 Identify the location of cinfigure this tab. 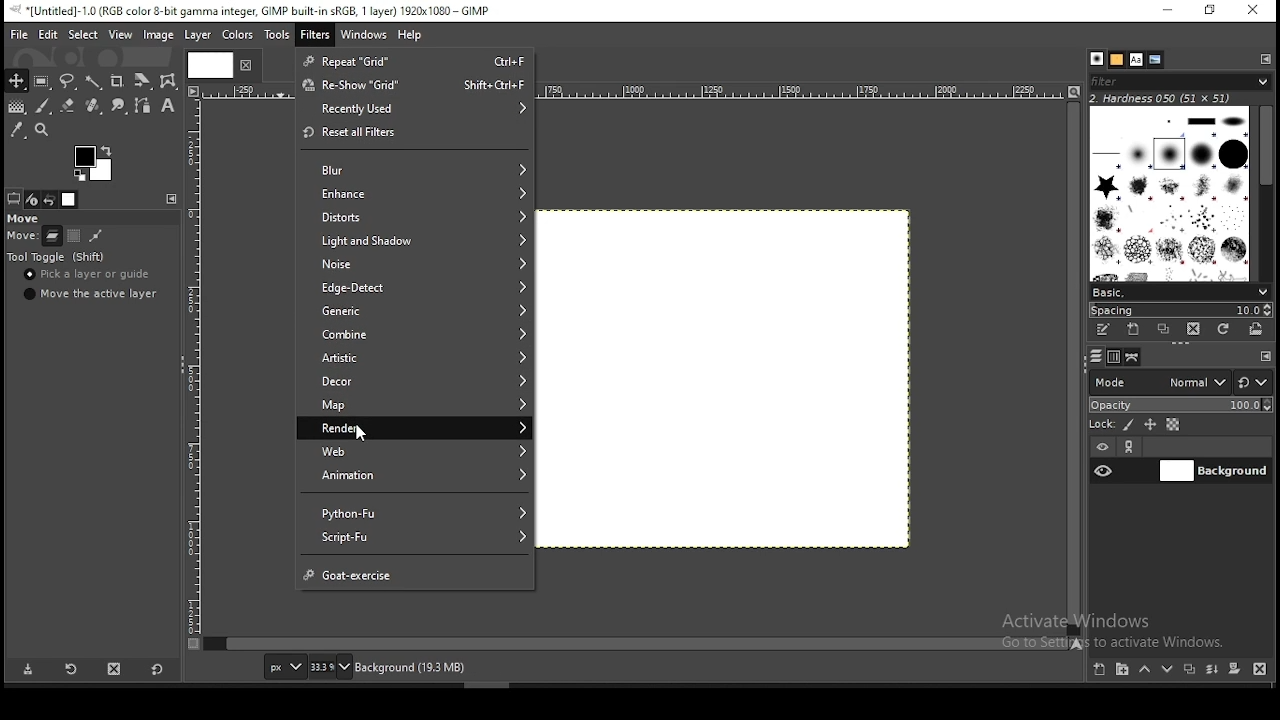
(1267, 356).